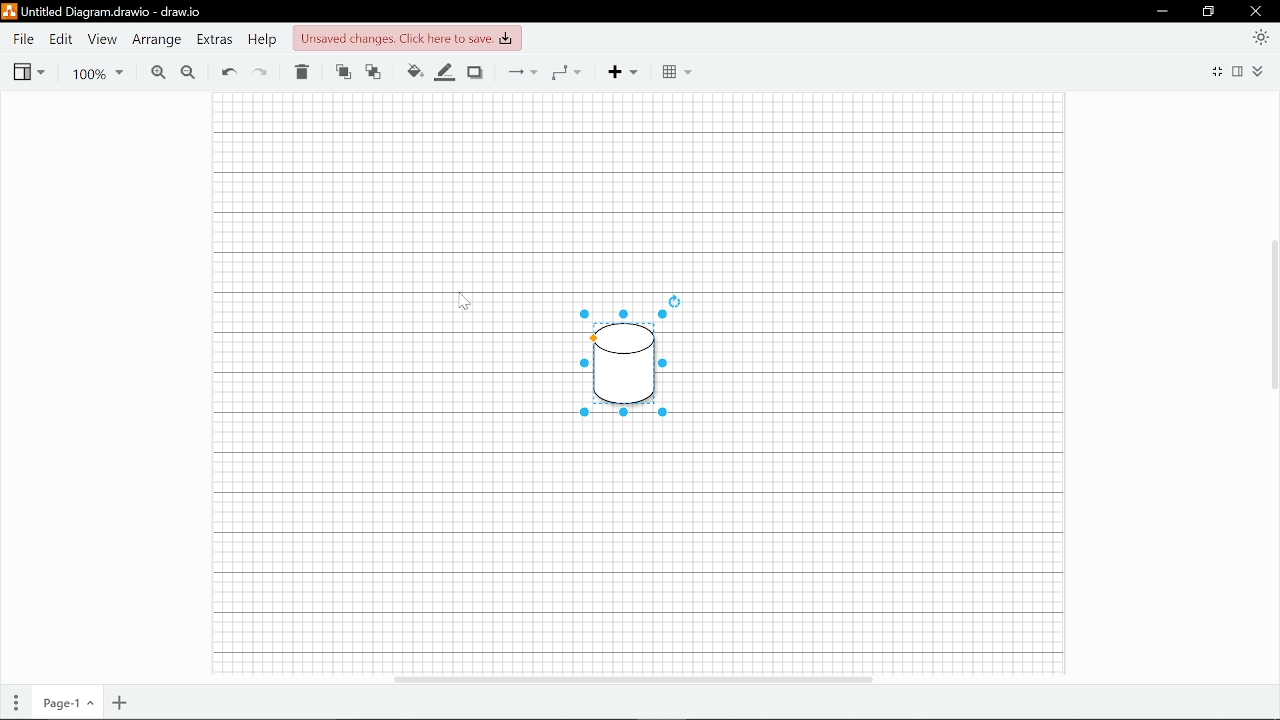 The width and height of the screenshot is (1280, 720). Describe the element at coordinates (1258, 72) in the screenshot. I see `Expand/collapse` at that location.